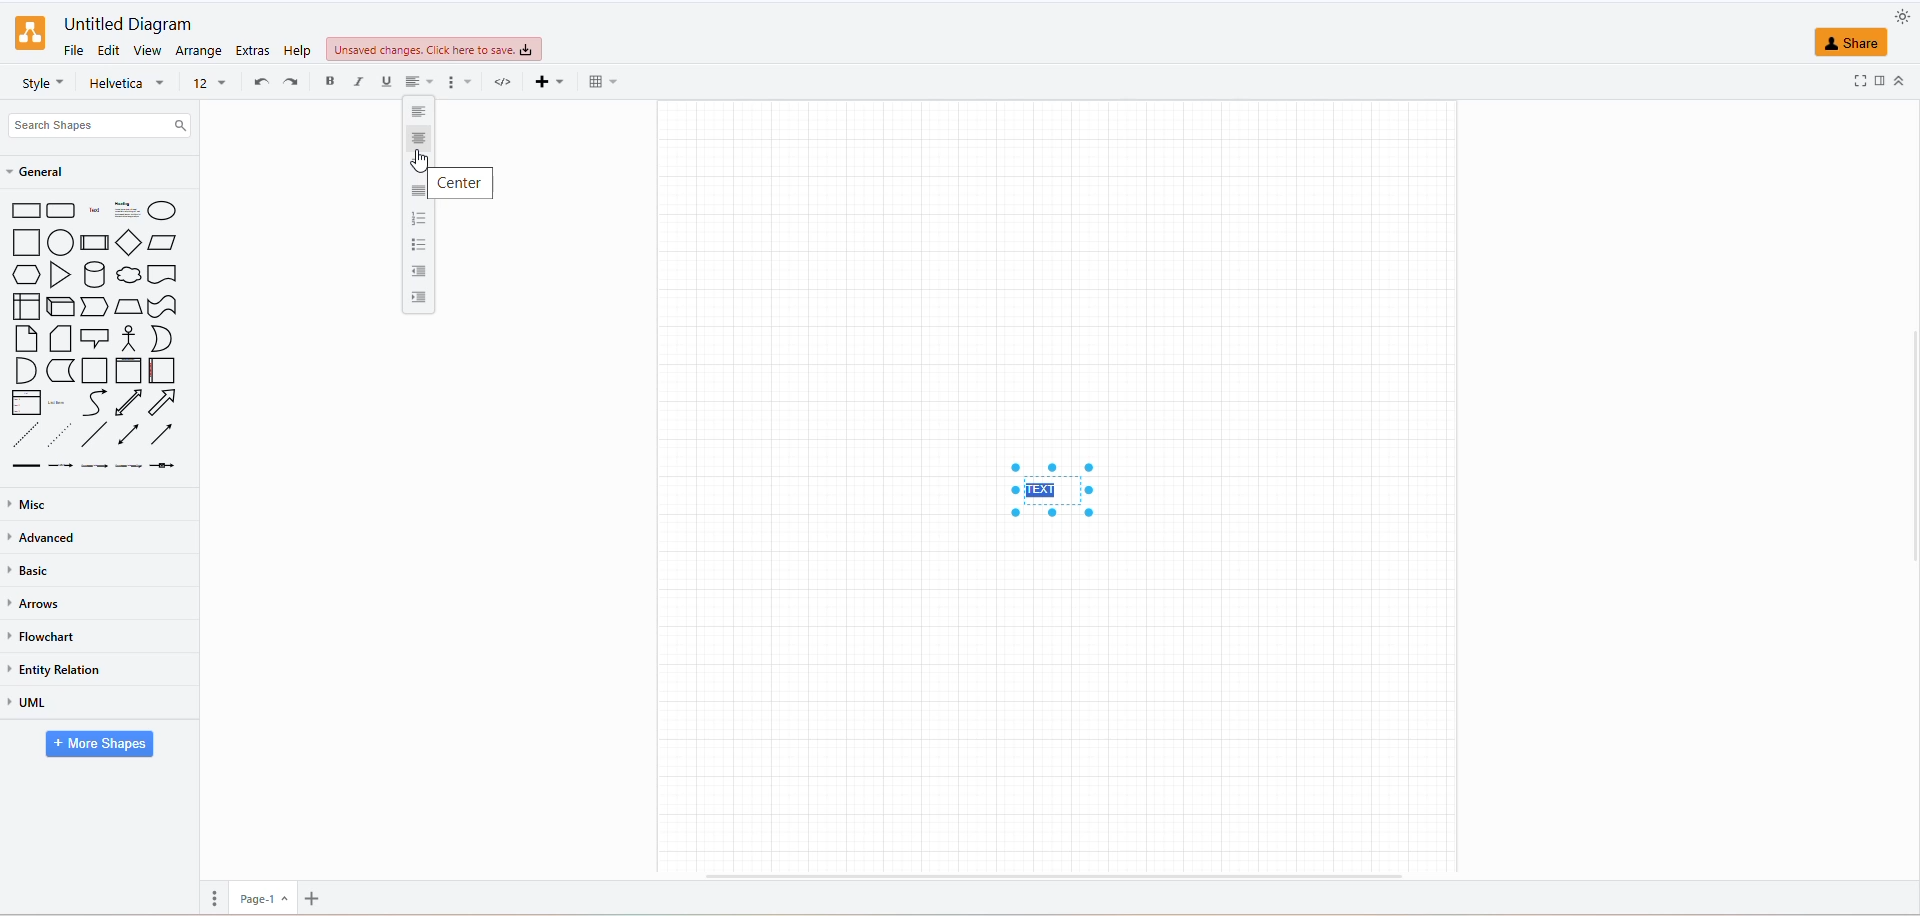 The image size is (1920, 916). Describe the element at coordinates (63, 669) in the screenshot. I see `entity relation` at that location.